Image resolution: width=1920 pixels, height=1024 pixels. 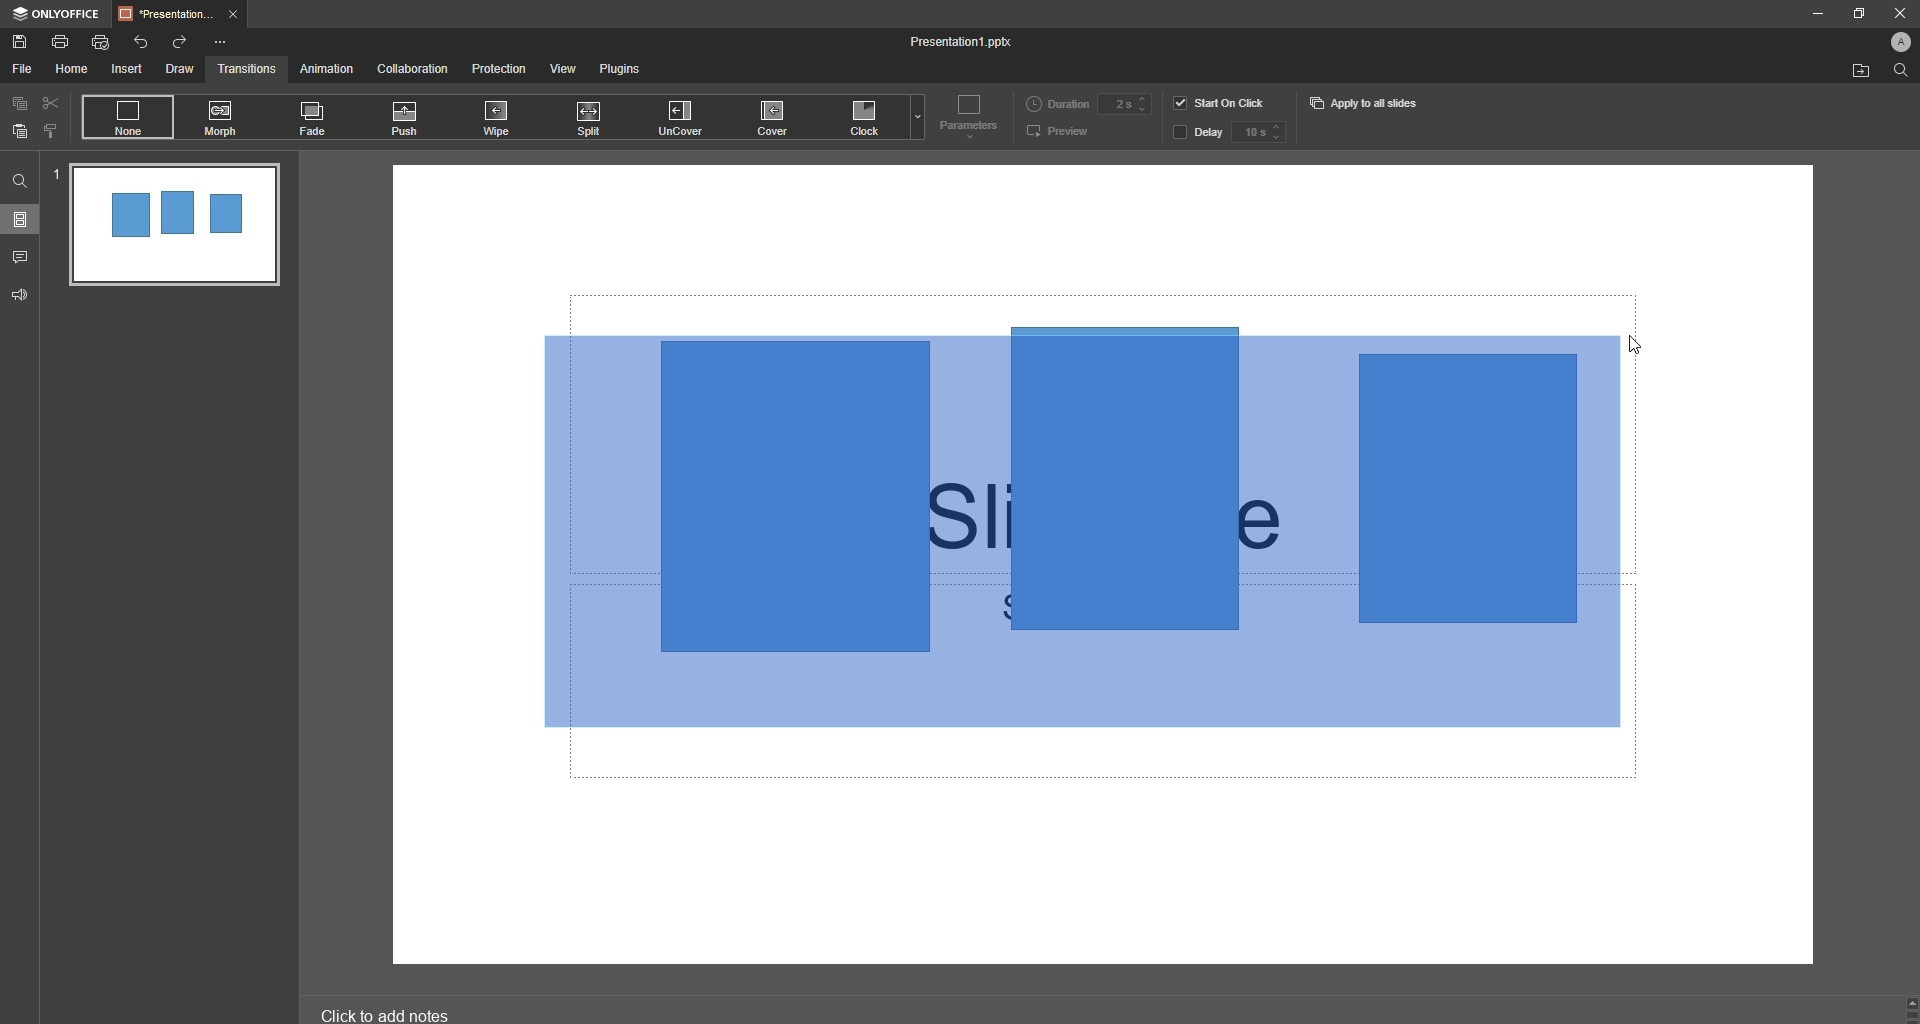 What do you see at coordinates (223, 118) in the screenshot?
I see `Morph` at bounding box center [223, 118].